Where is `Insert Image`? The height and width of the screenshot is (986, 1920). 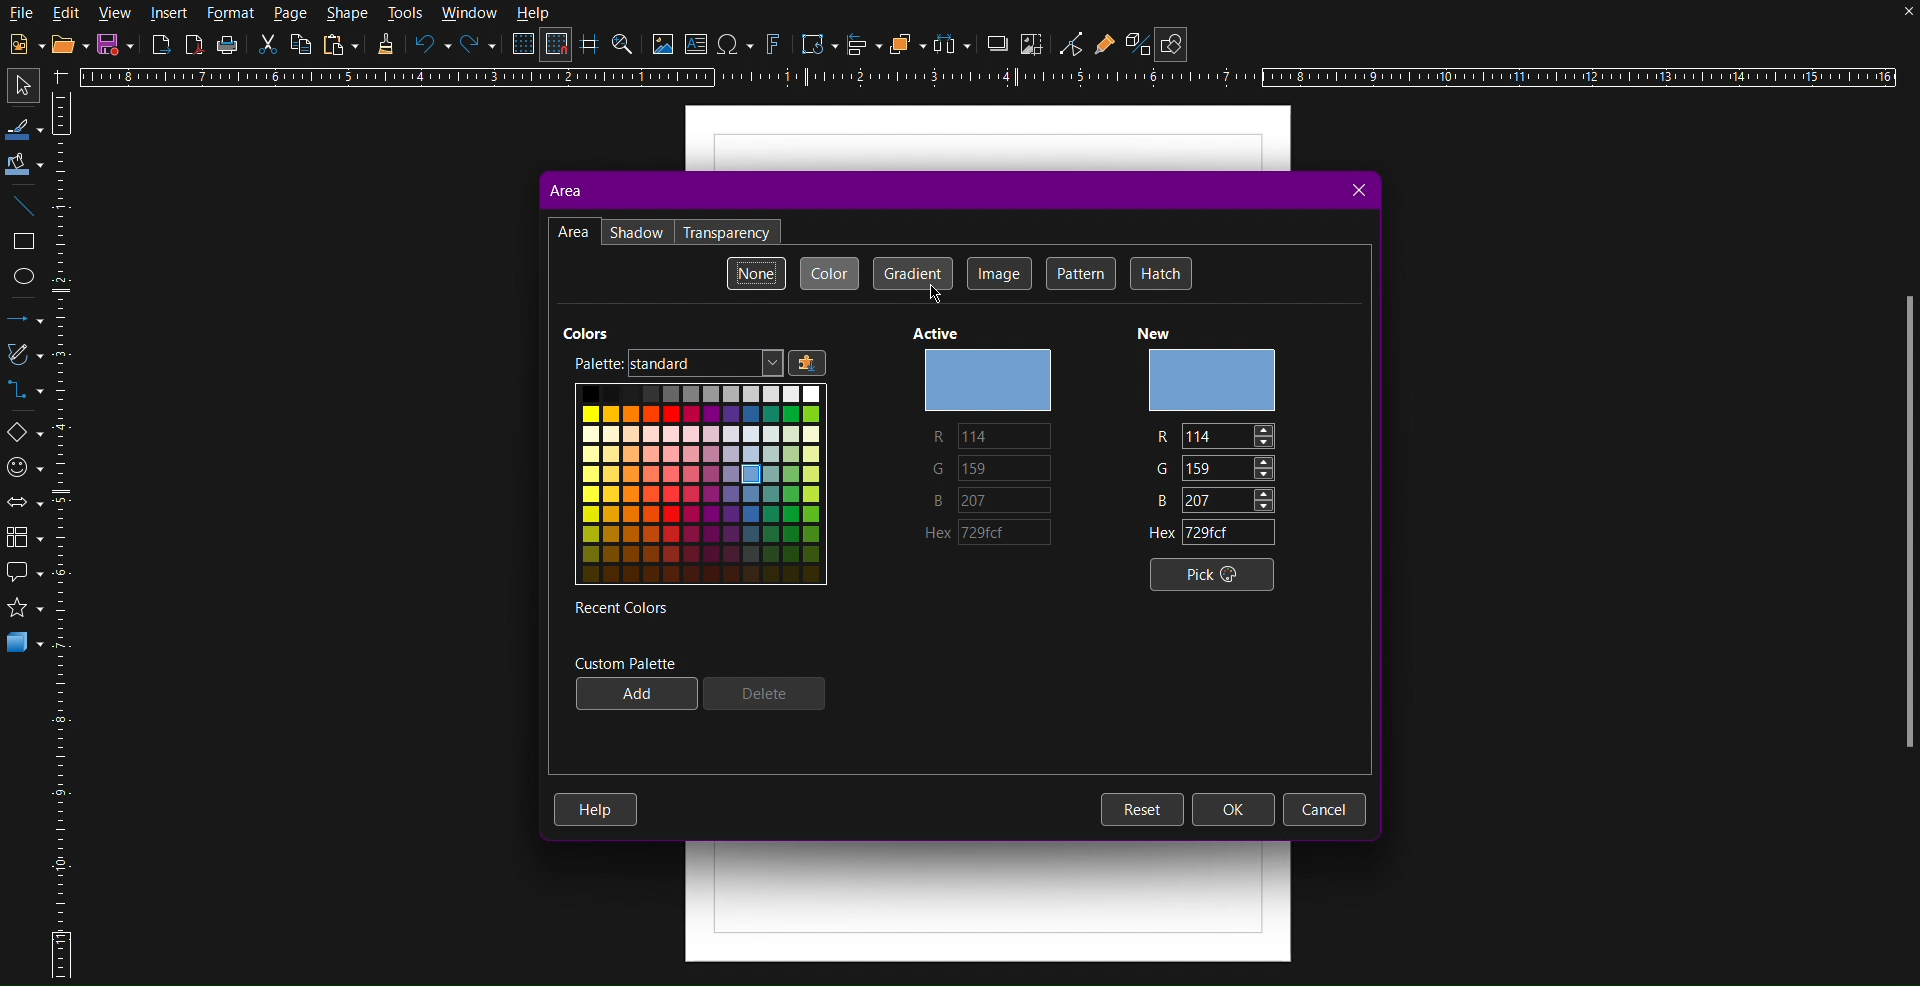
Insert Image is located at coordinates (663, 46).